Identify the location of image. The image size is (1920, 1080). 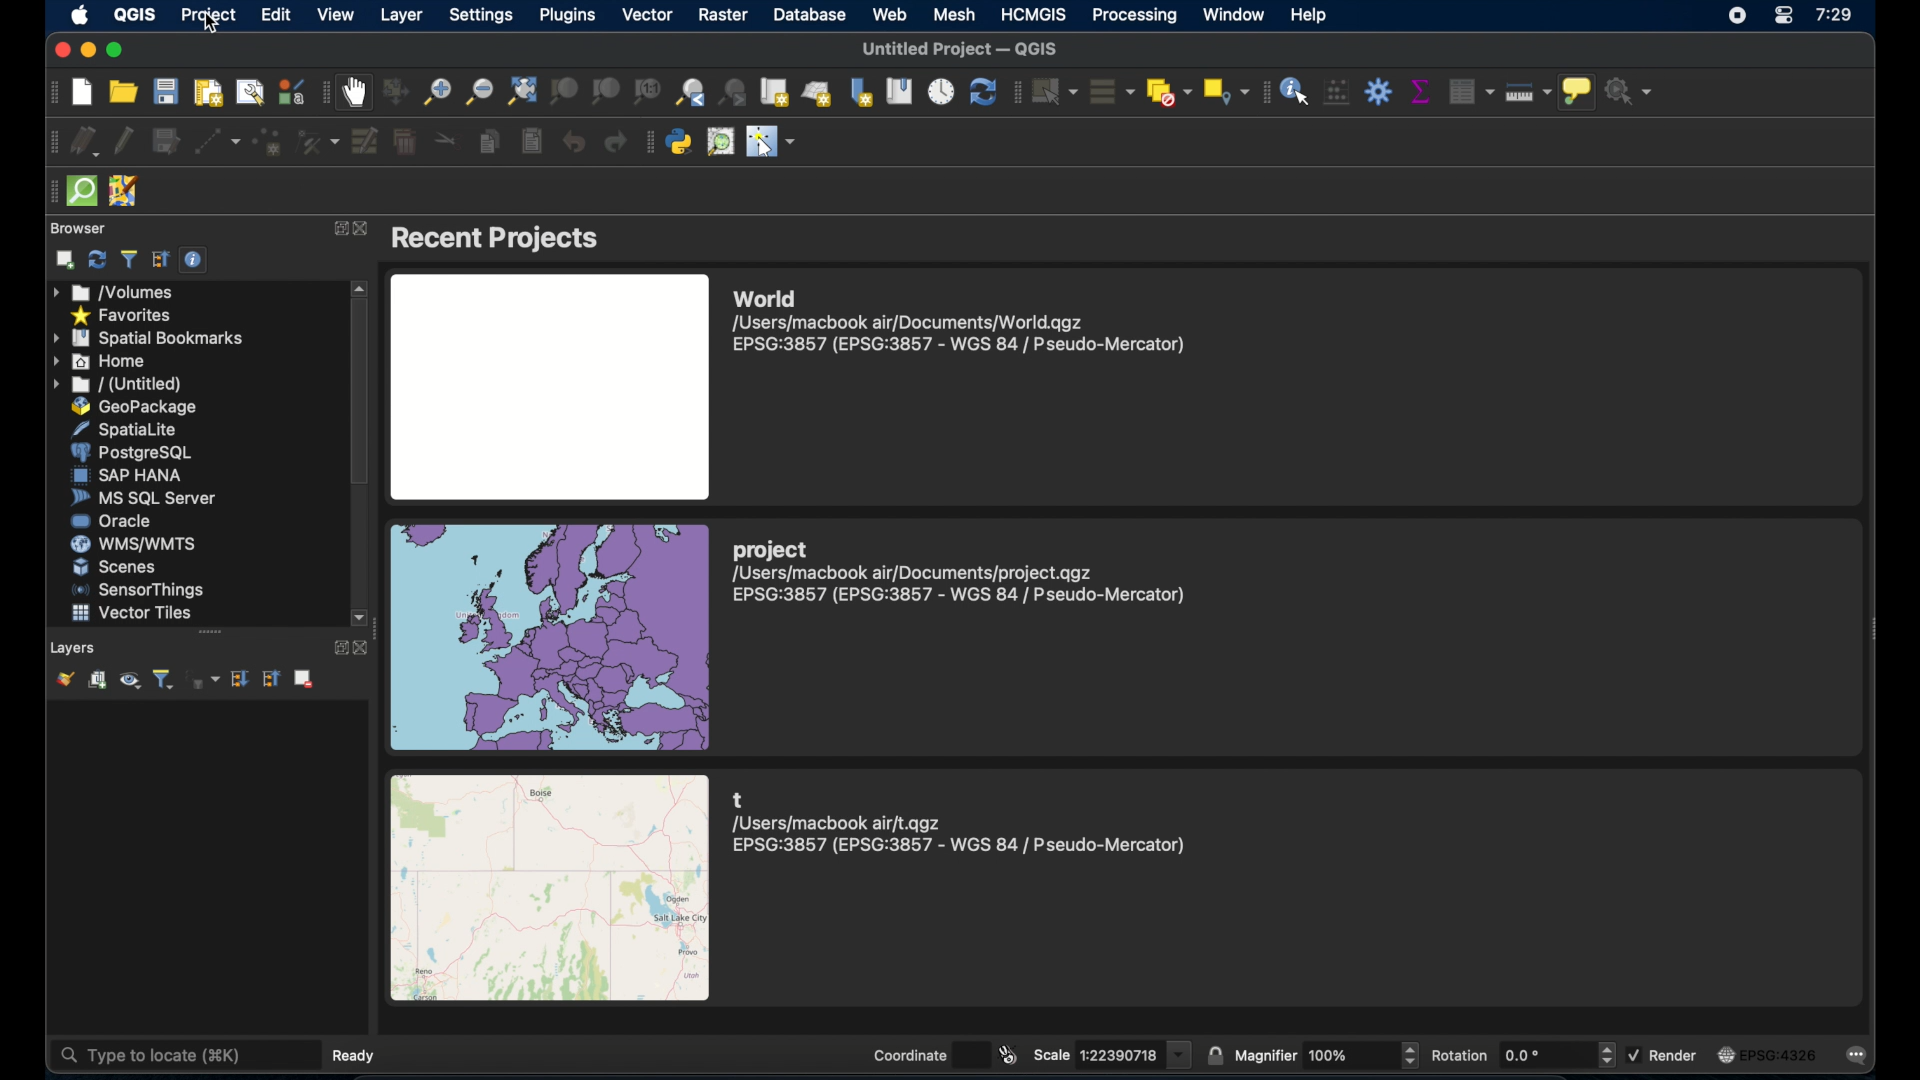
(550, 888).